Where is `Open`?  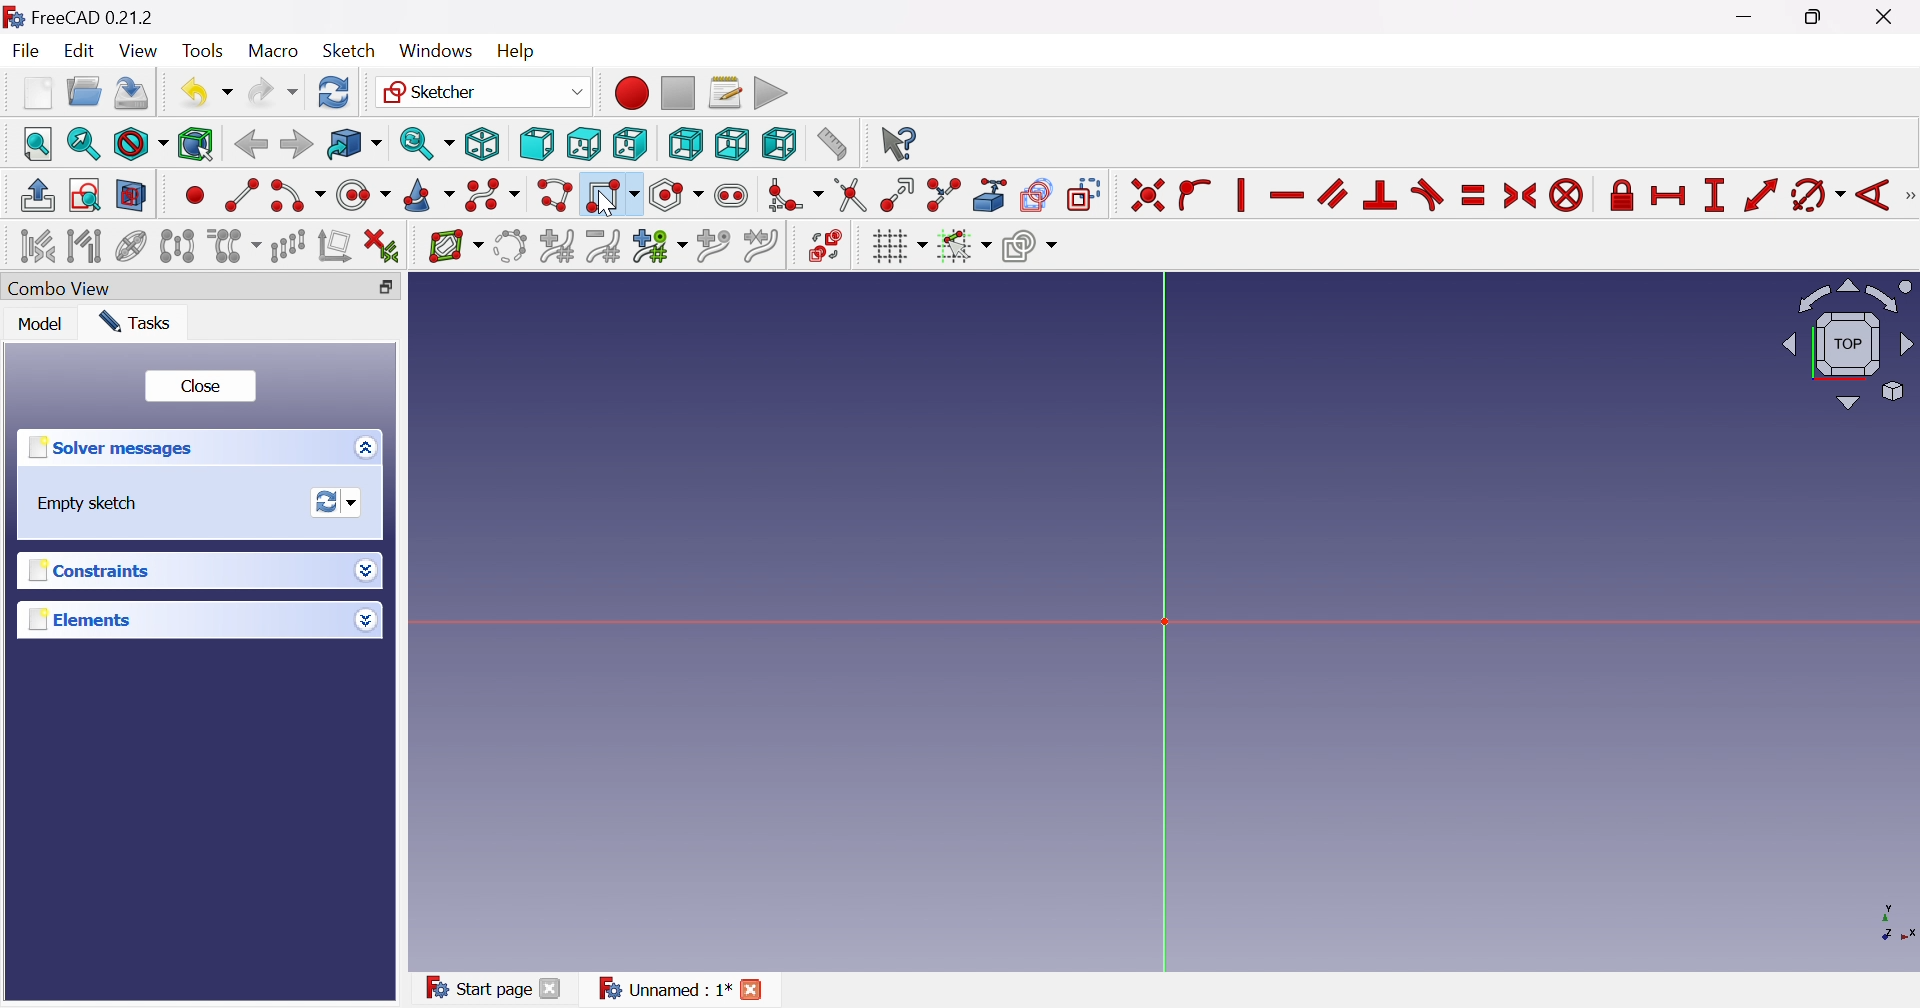
Open is located at coordinates (83, 92).